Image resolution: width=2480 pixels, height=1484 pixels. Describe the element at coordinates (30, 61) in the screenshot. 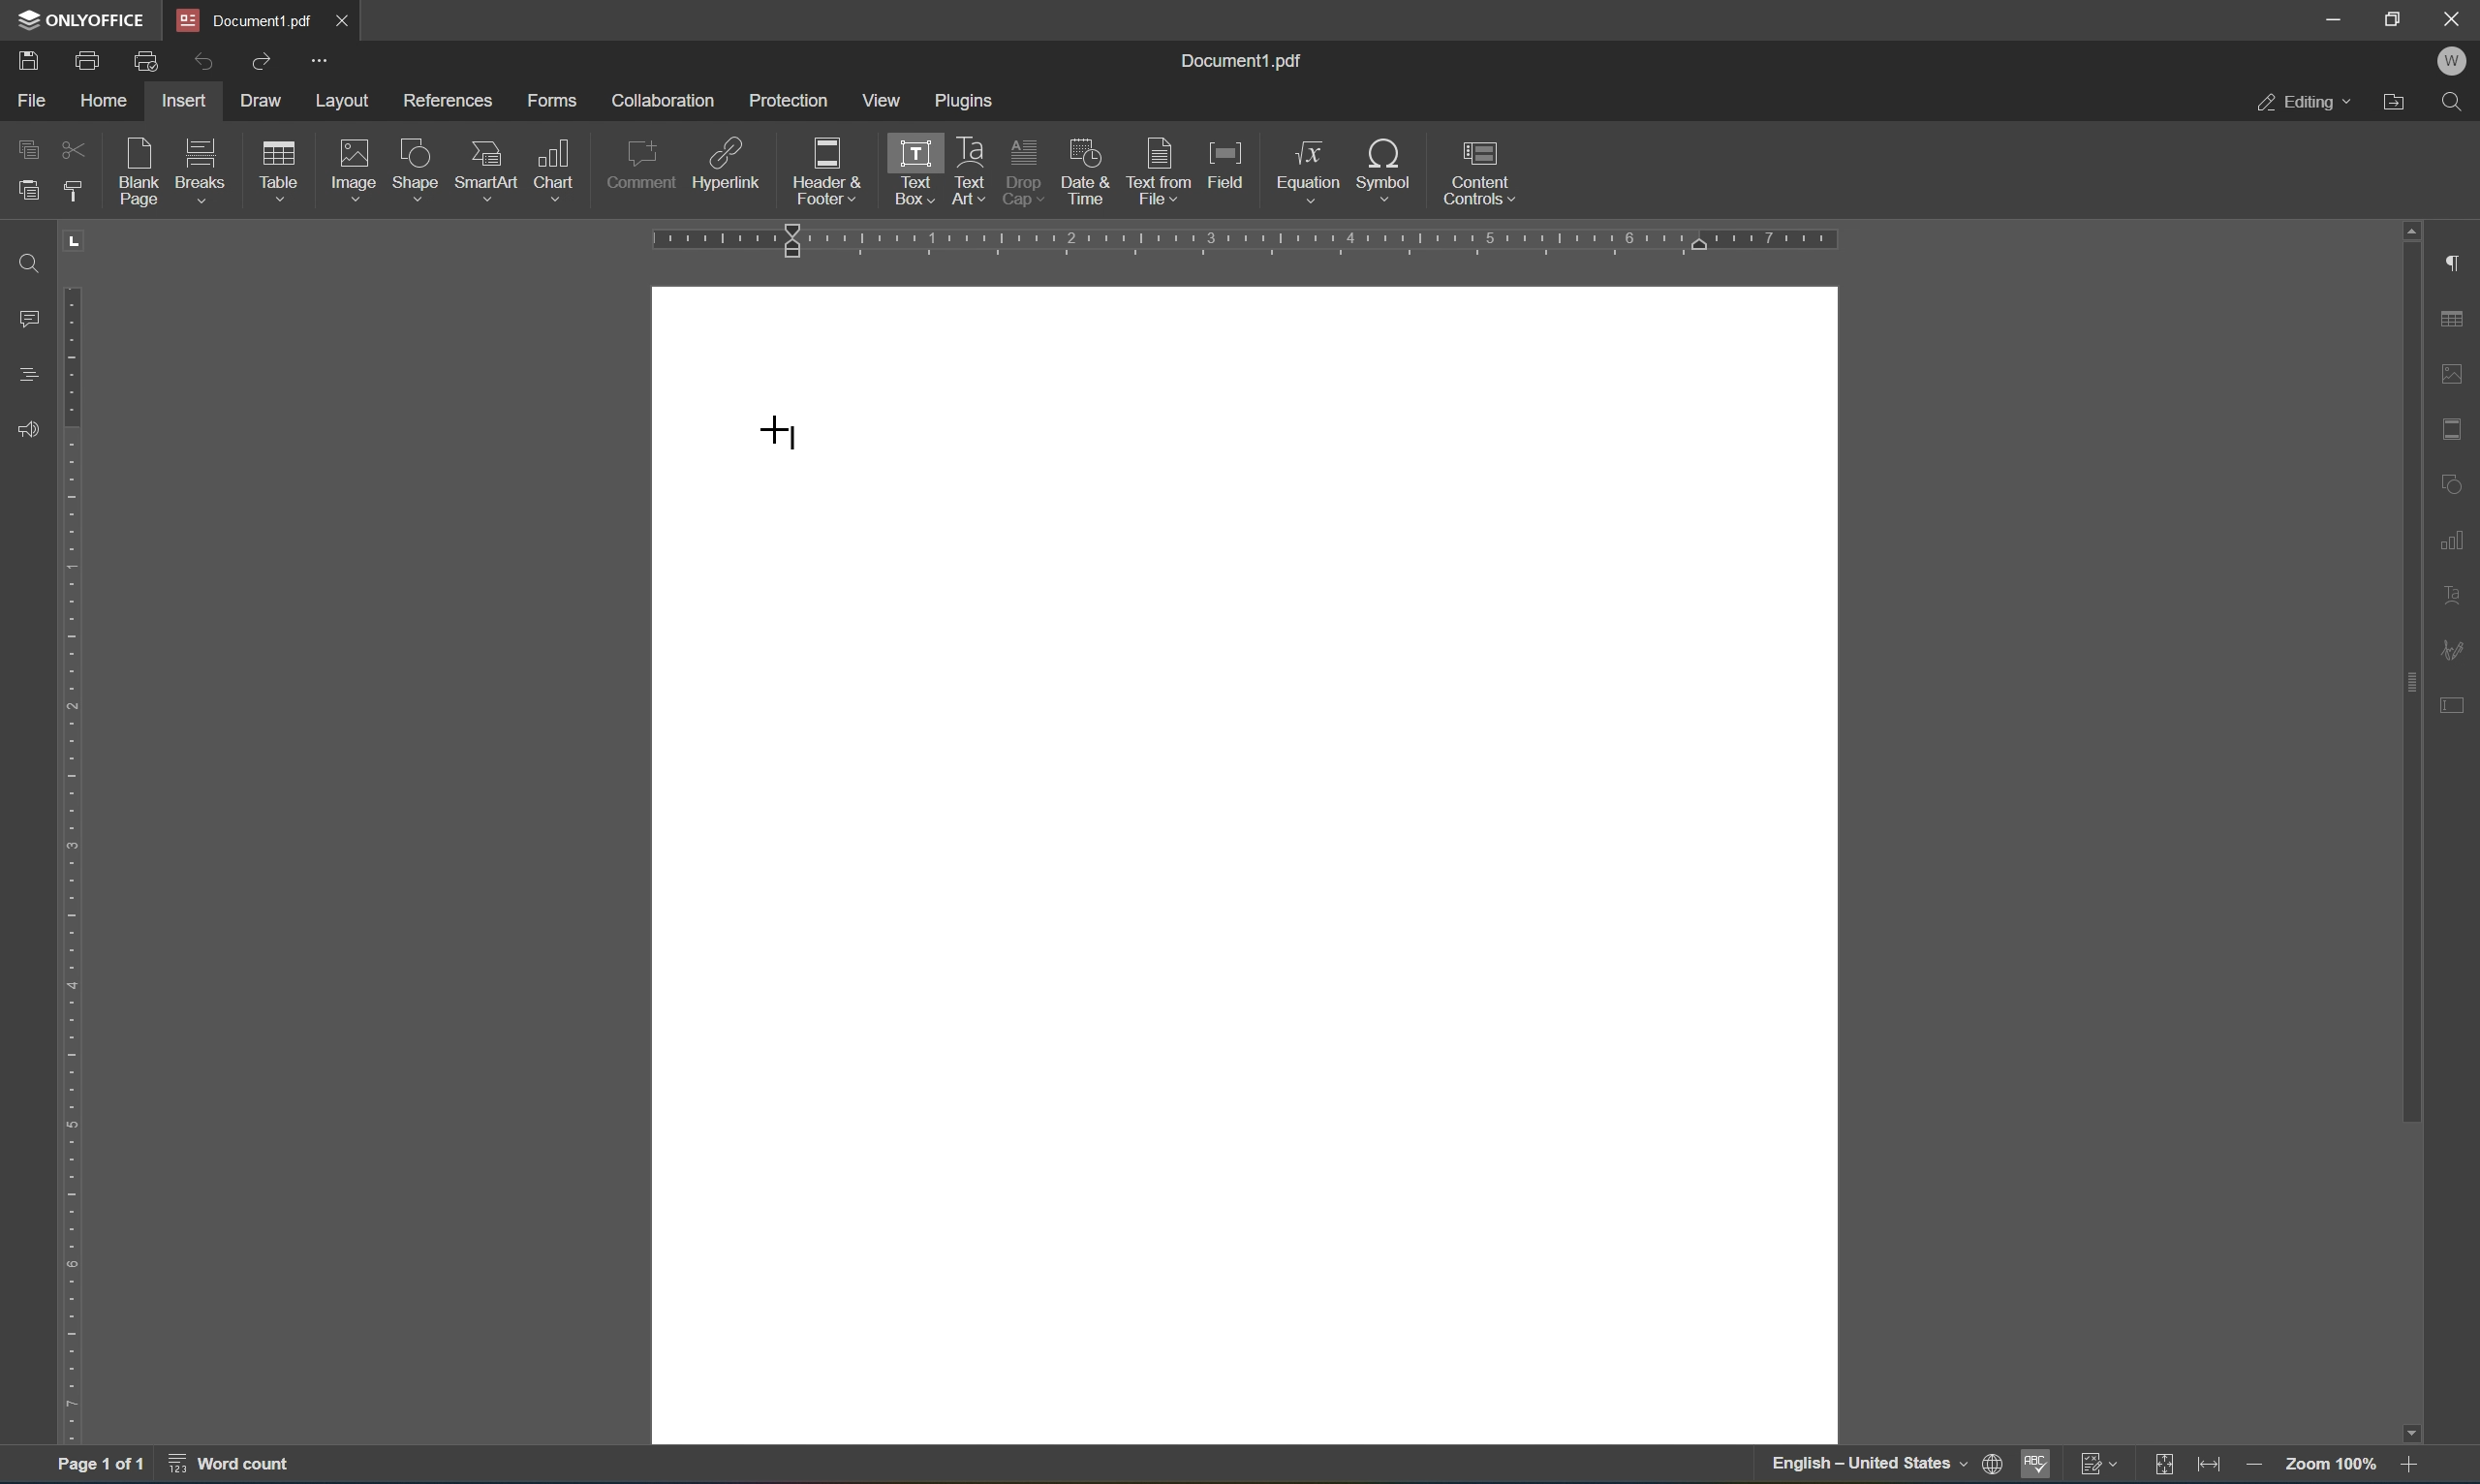

I see `Save` at that location.